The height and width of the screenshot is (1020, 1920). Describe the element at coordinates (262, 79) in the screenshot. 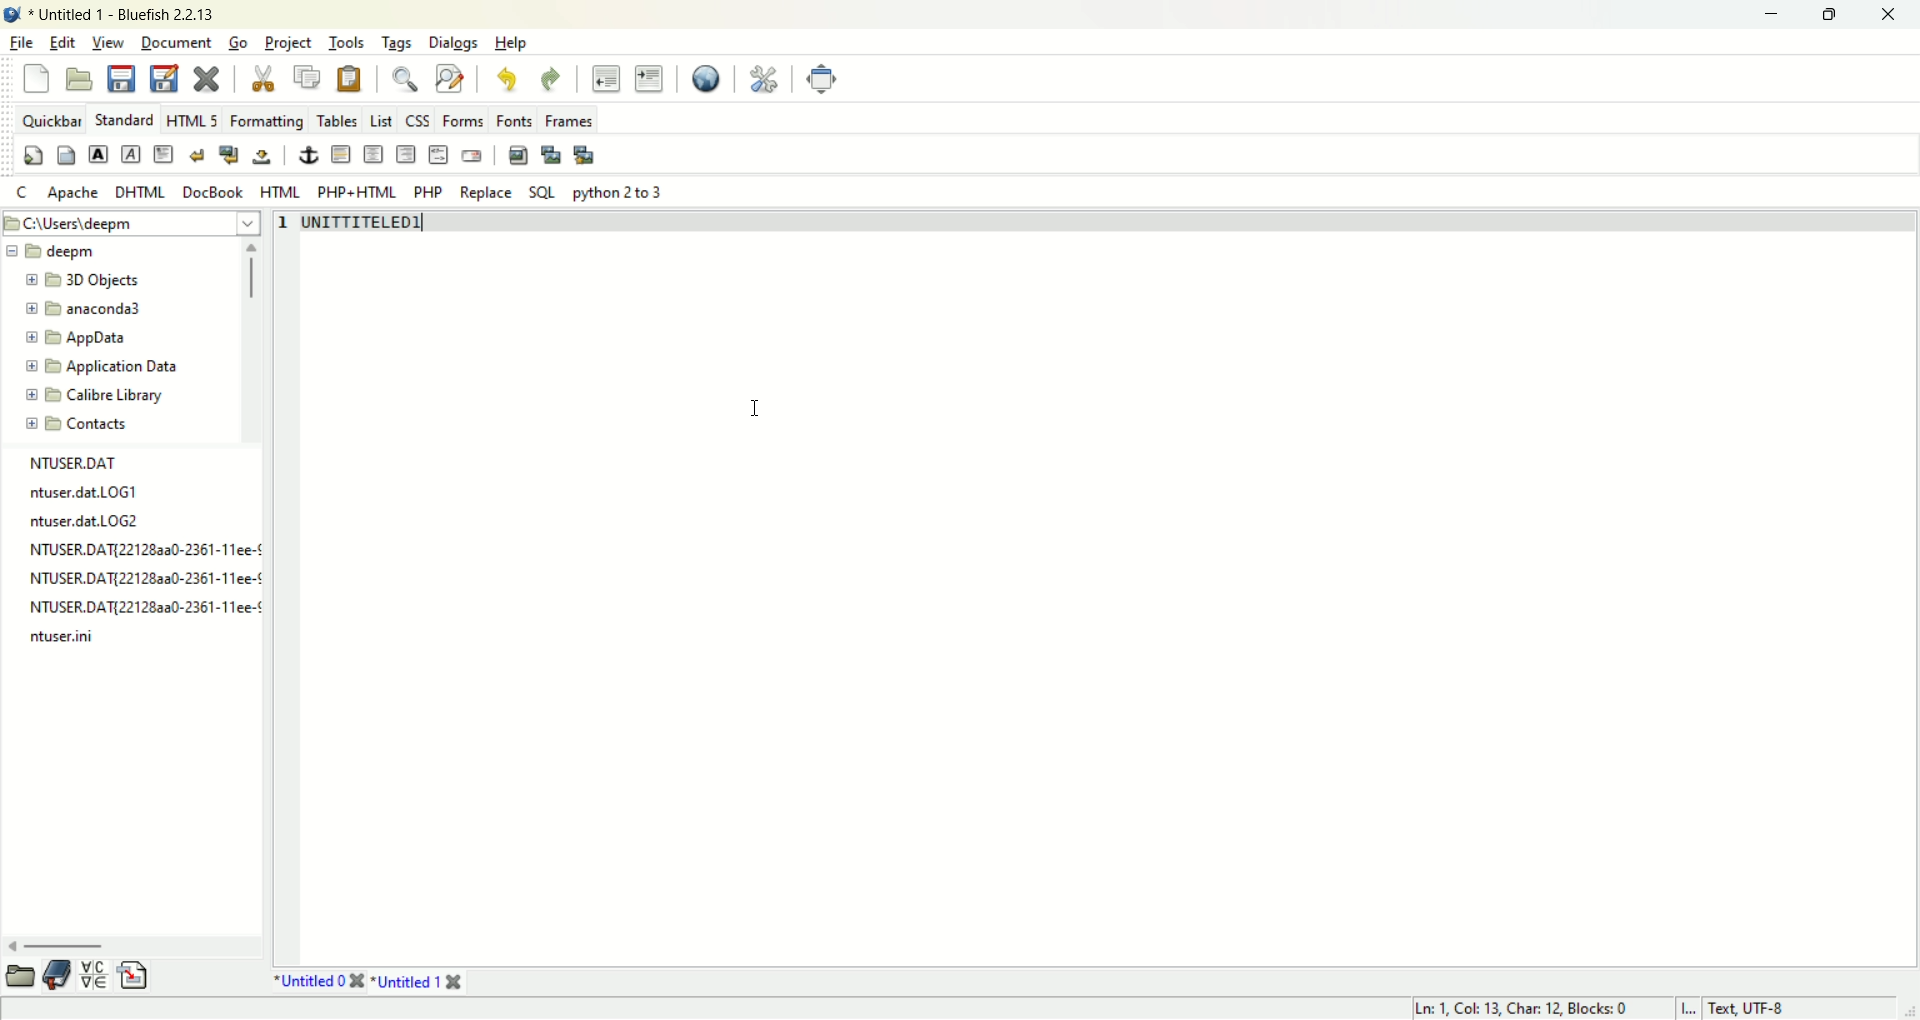

I see `cut` at that location.